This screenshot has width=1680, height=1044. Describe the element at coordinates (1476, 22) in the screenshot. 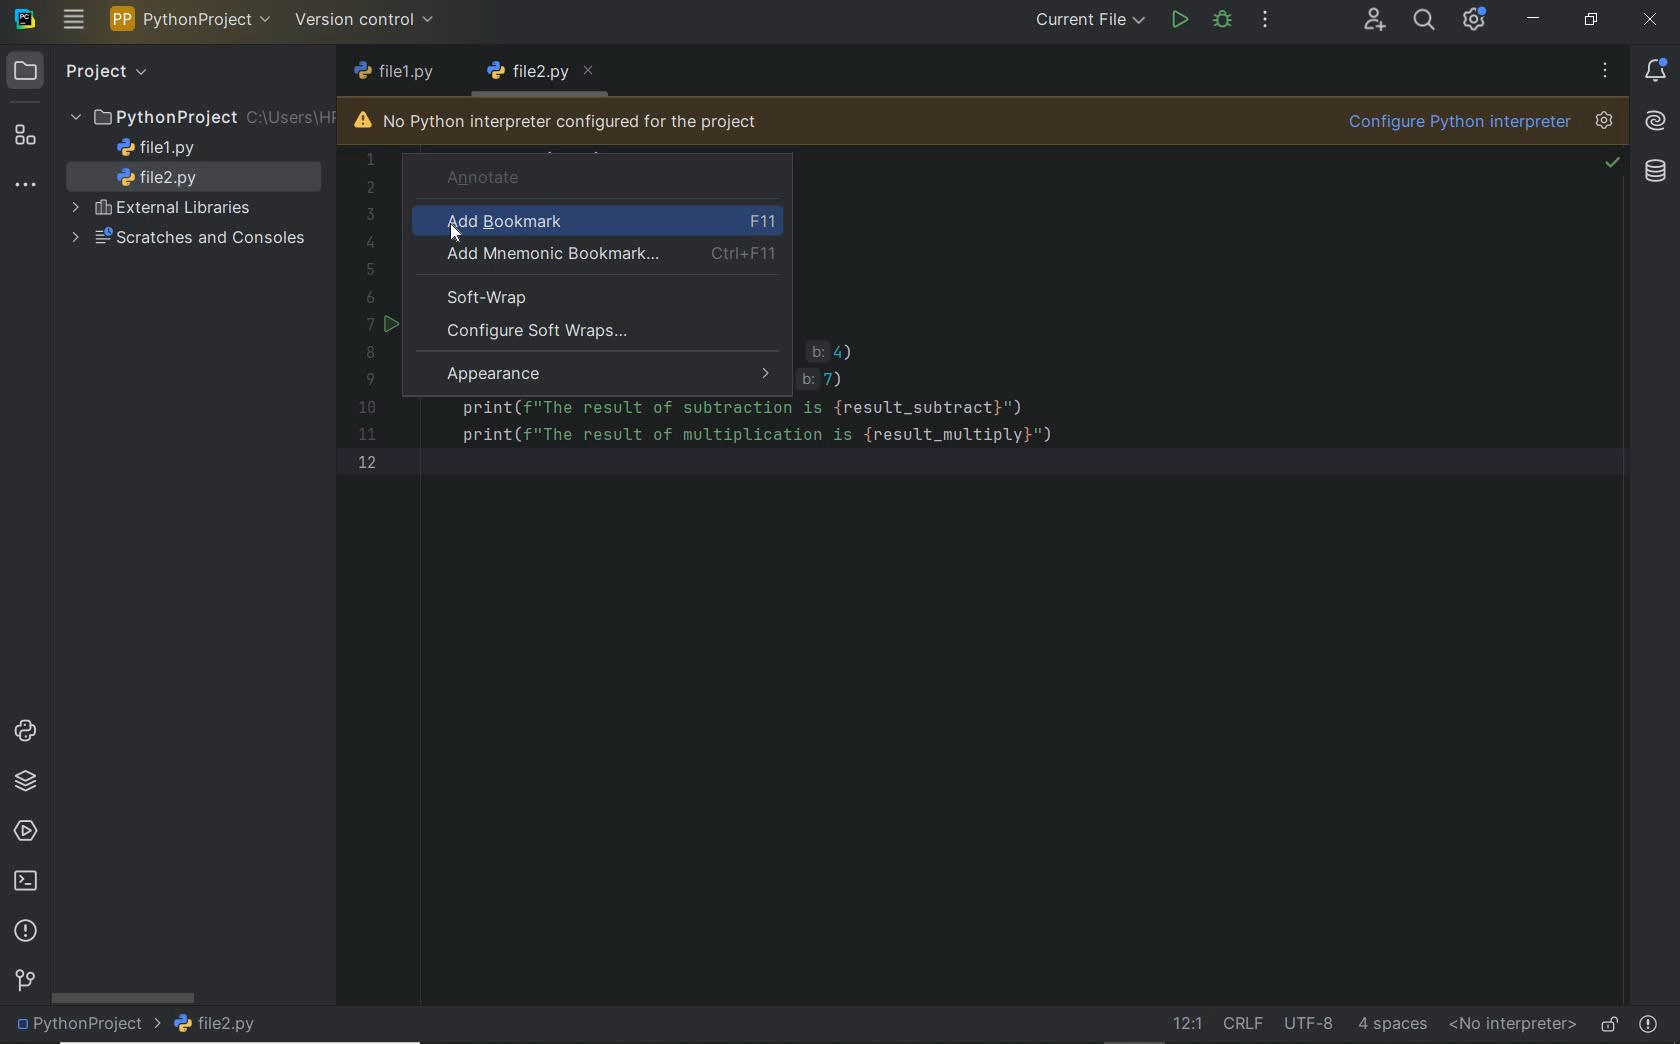

I see `ide and project settings` at that location.